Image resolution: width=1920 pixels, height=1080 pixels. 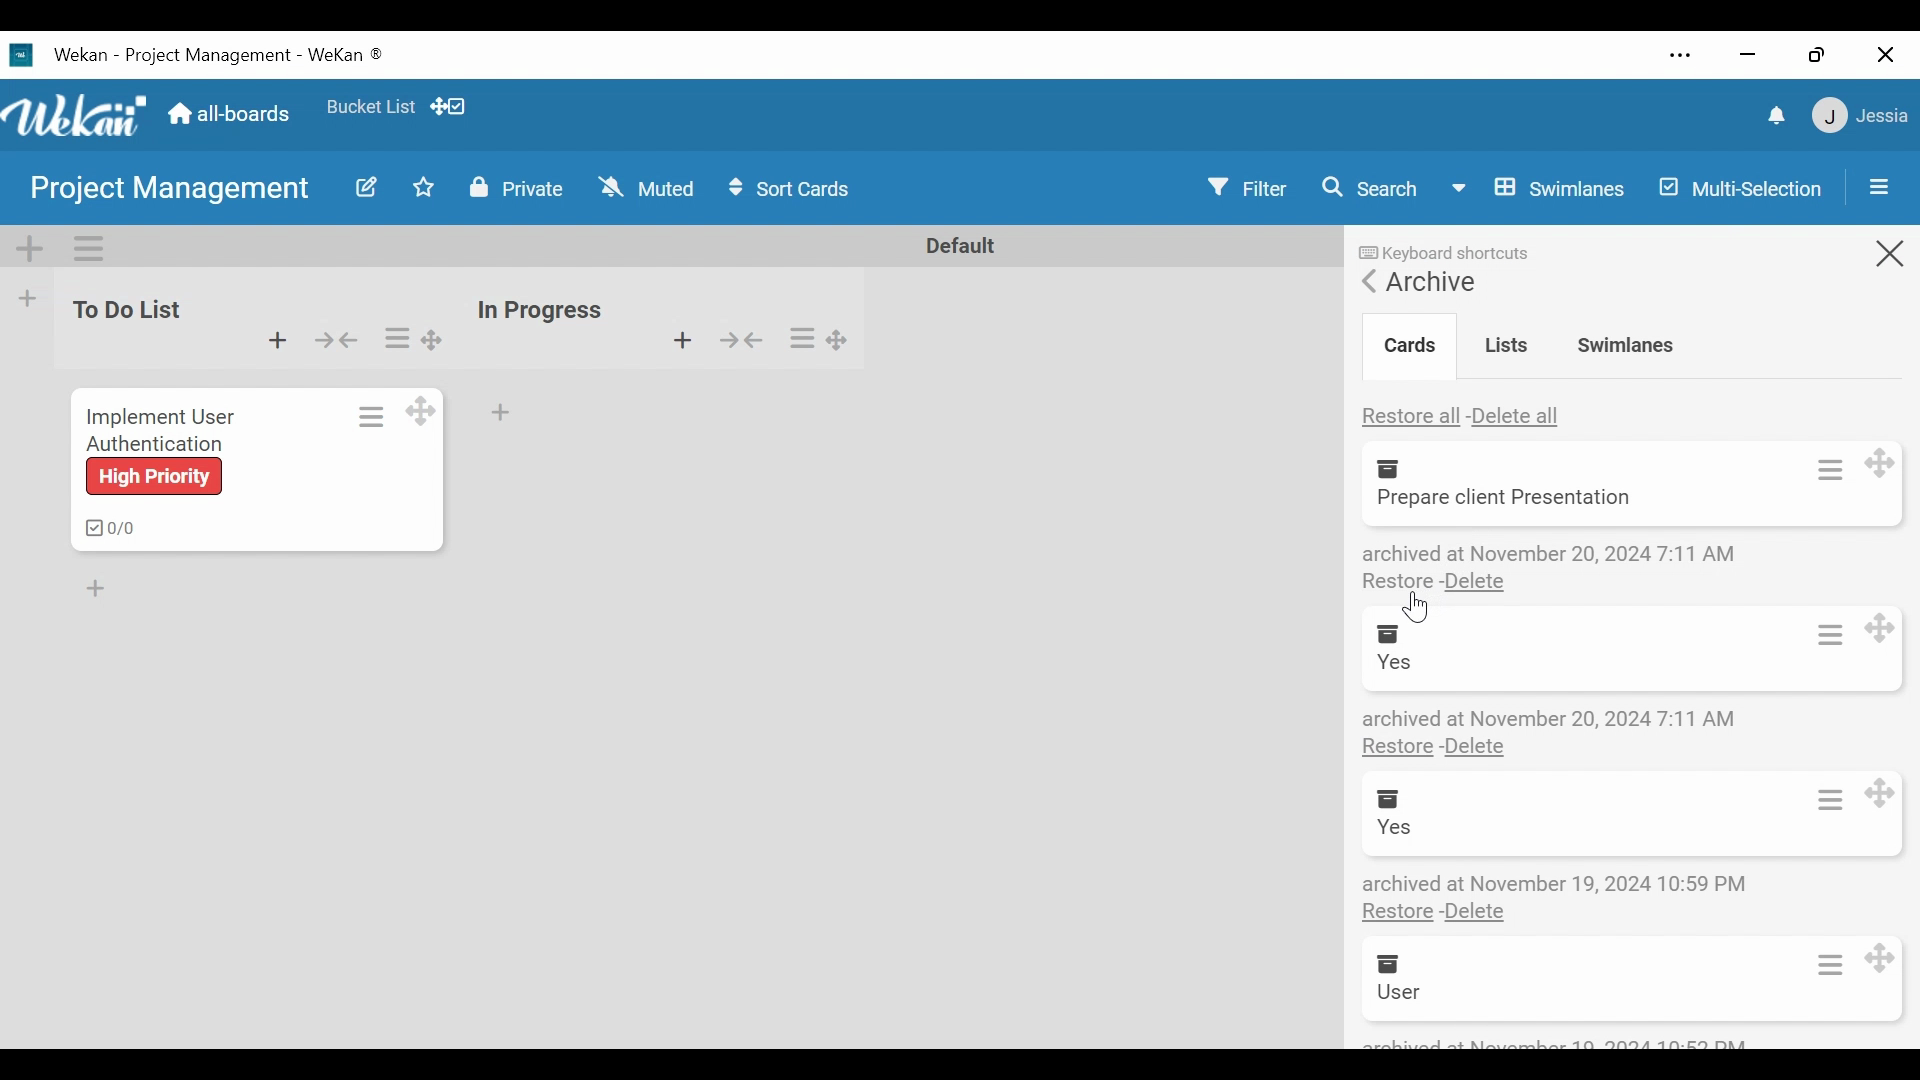 I want to click on Archive Box , so click(x=1402, y=633).